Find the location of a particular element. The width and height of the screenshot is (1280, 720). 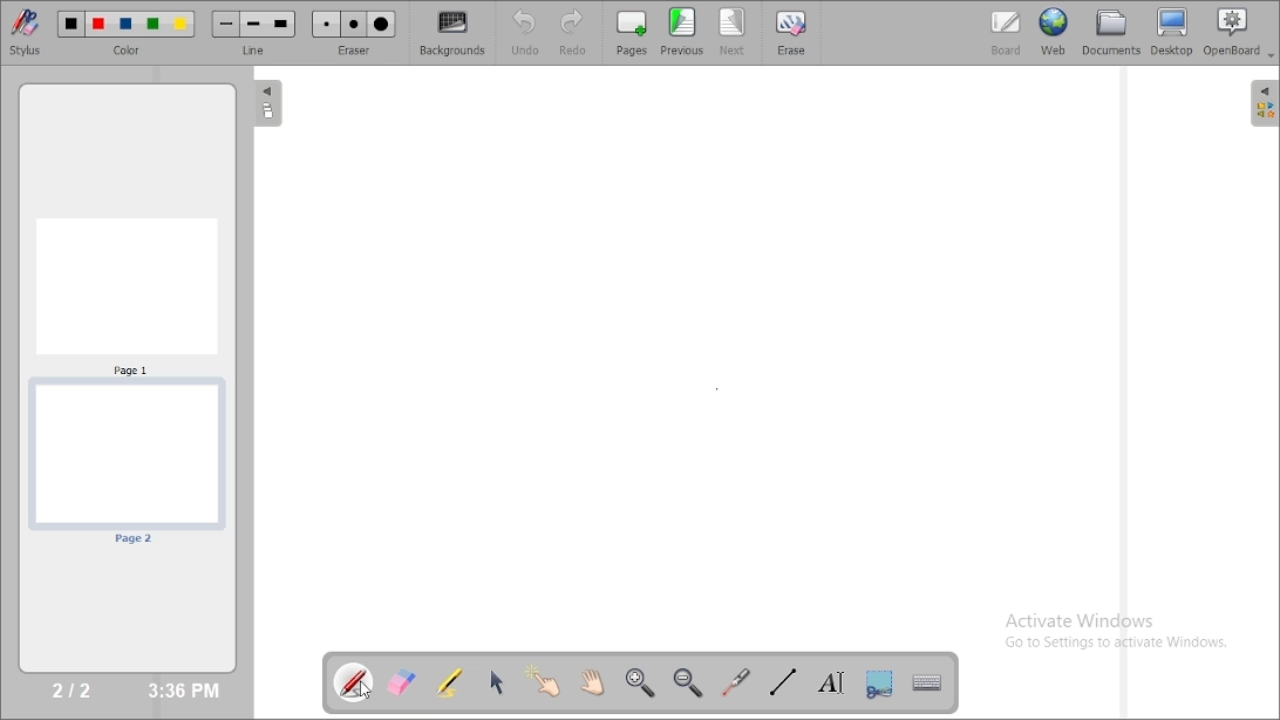

Large line is located at coordinates (282, 25).